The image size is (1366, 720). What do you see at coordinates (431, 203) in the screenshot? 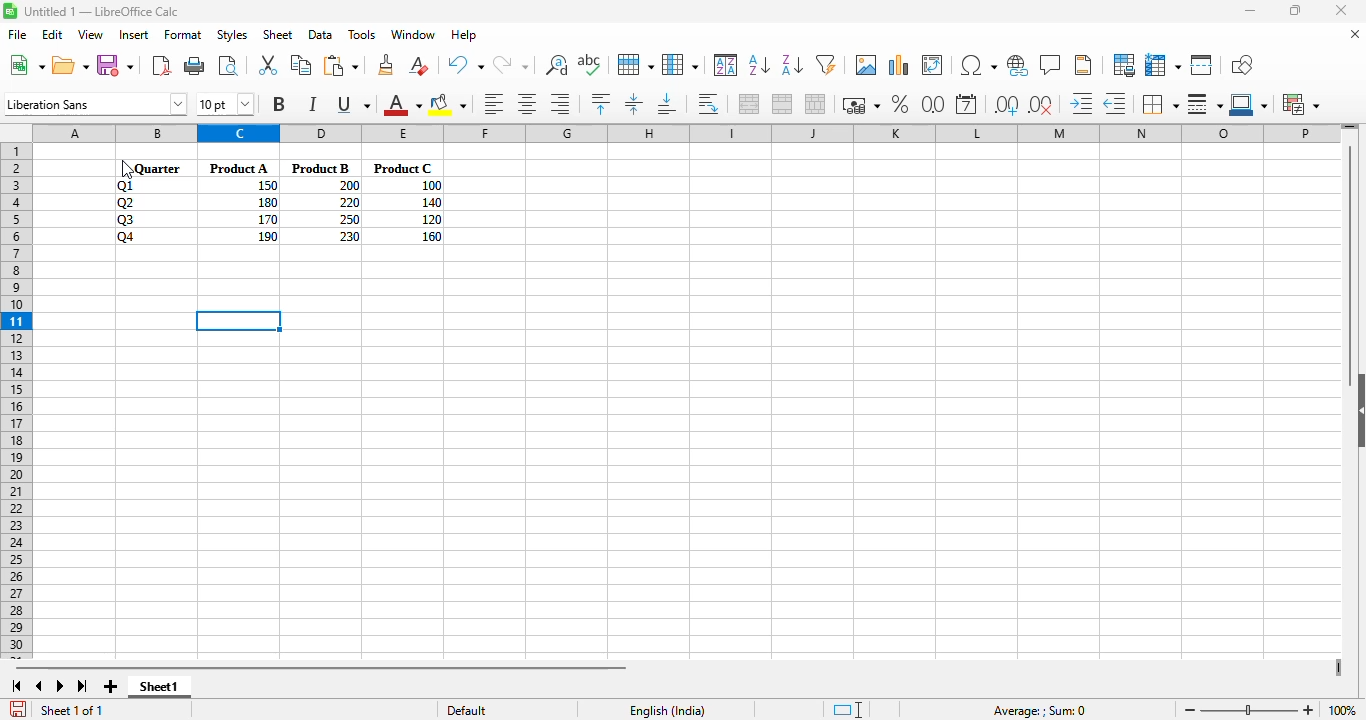
I see `140` at bounding box center [431, 203].